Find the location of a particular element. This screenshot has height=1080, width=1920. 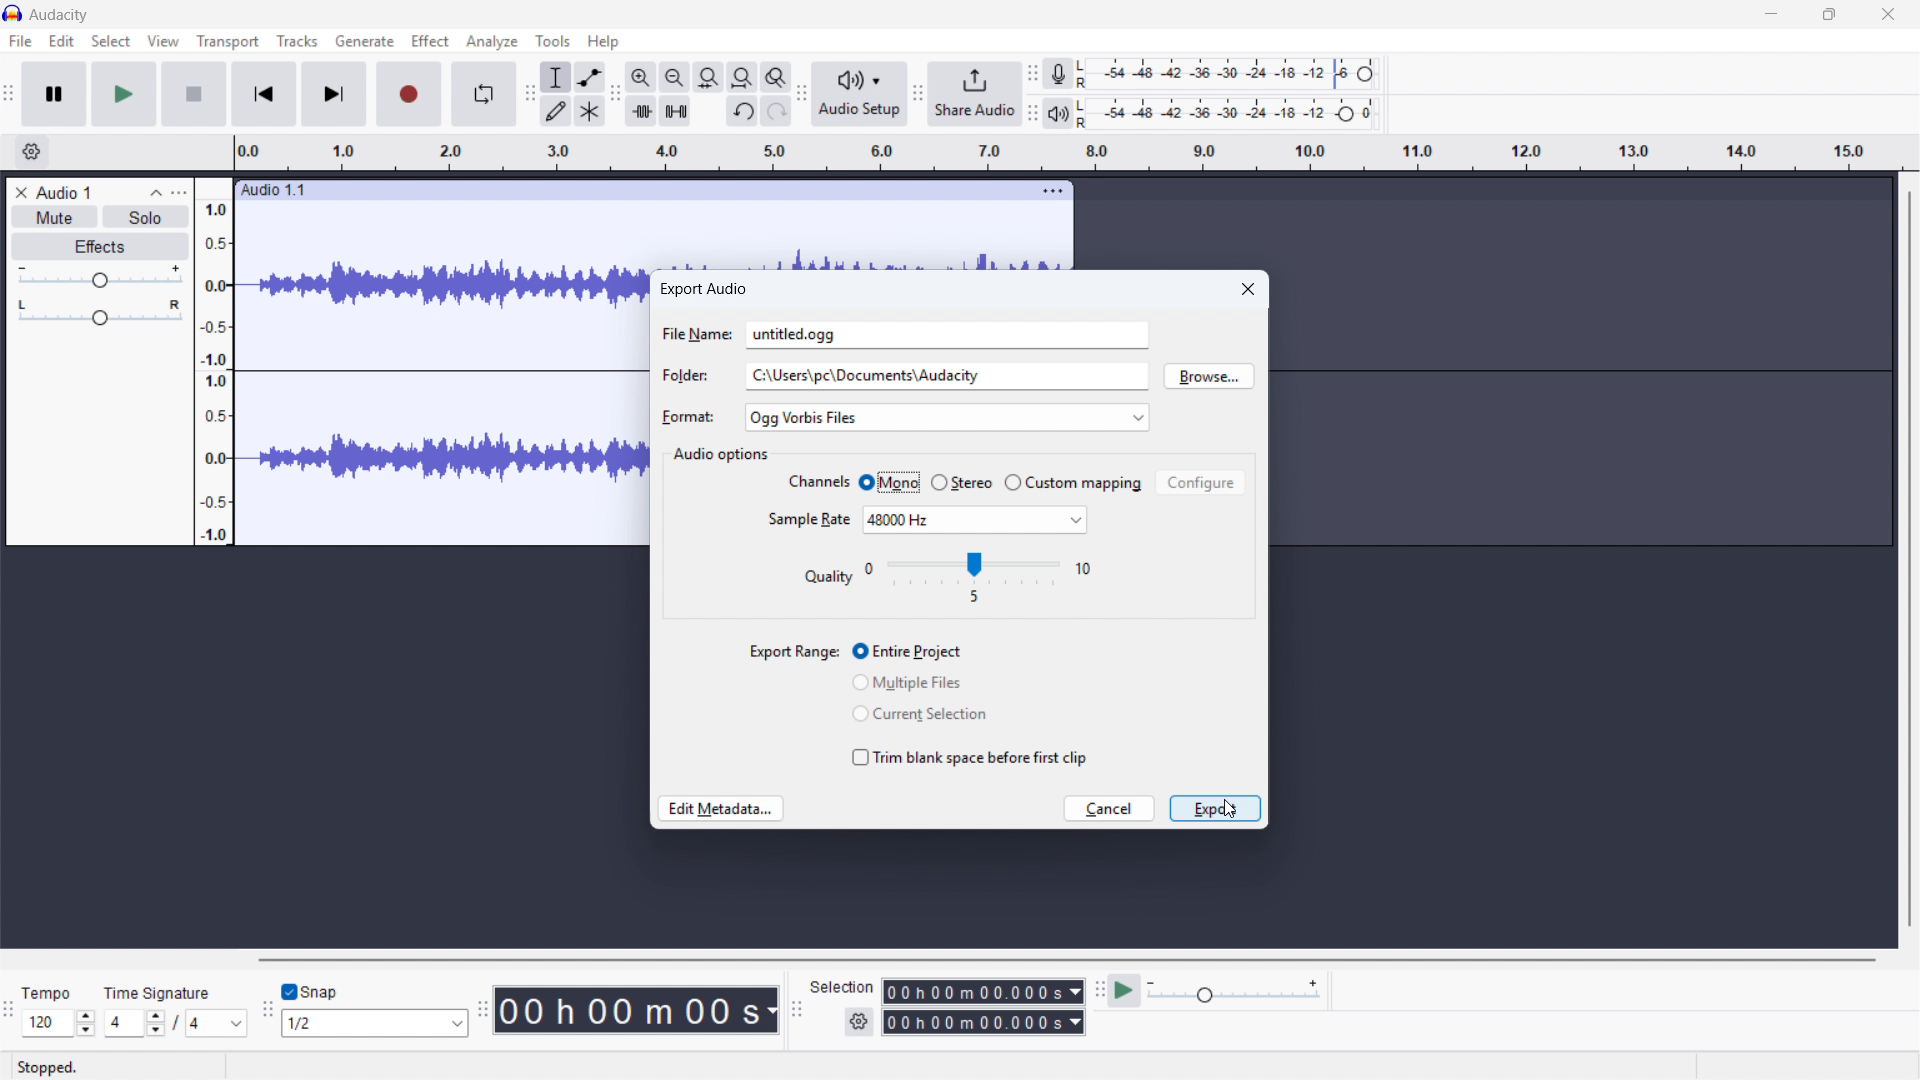

play  is located at coordinates (125, 95).